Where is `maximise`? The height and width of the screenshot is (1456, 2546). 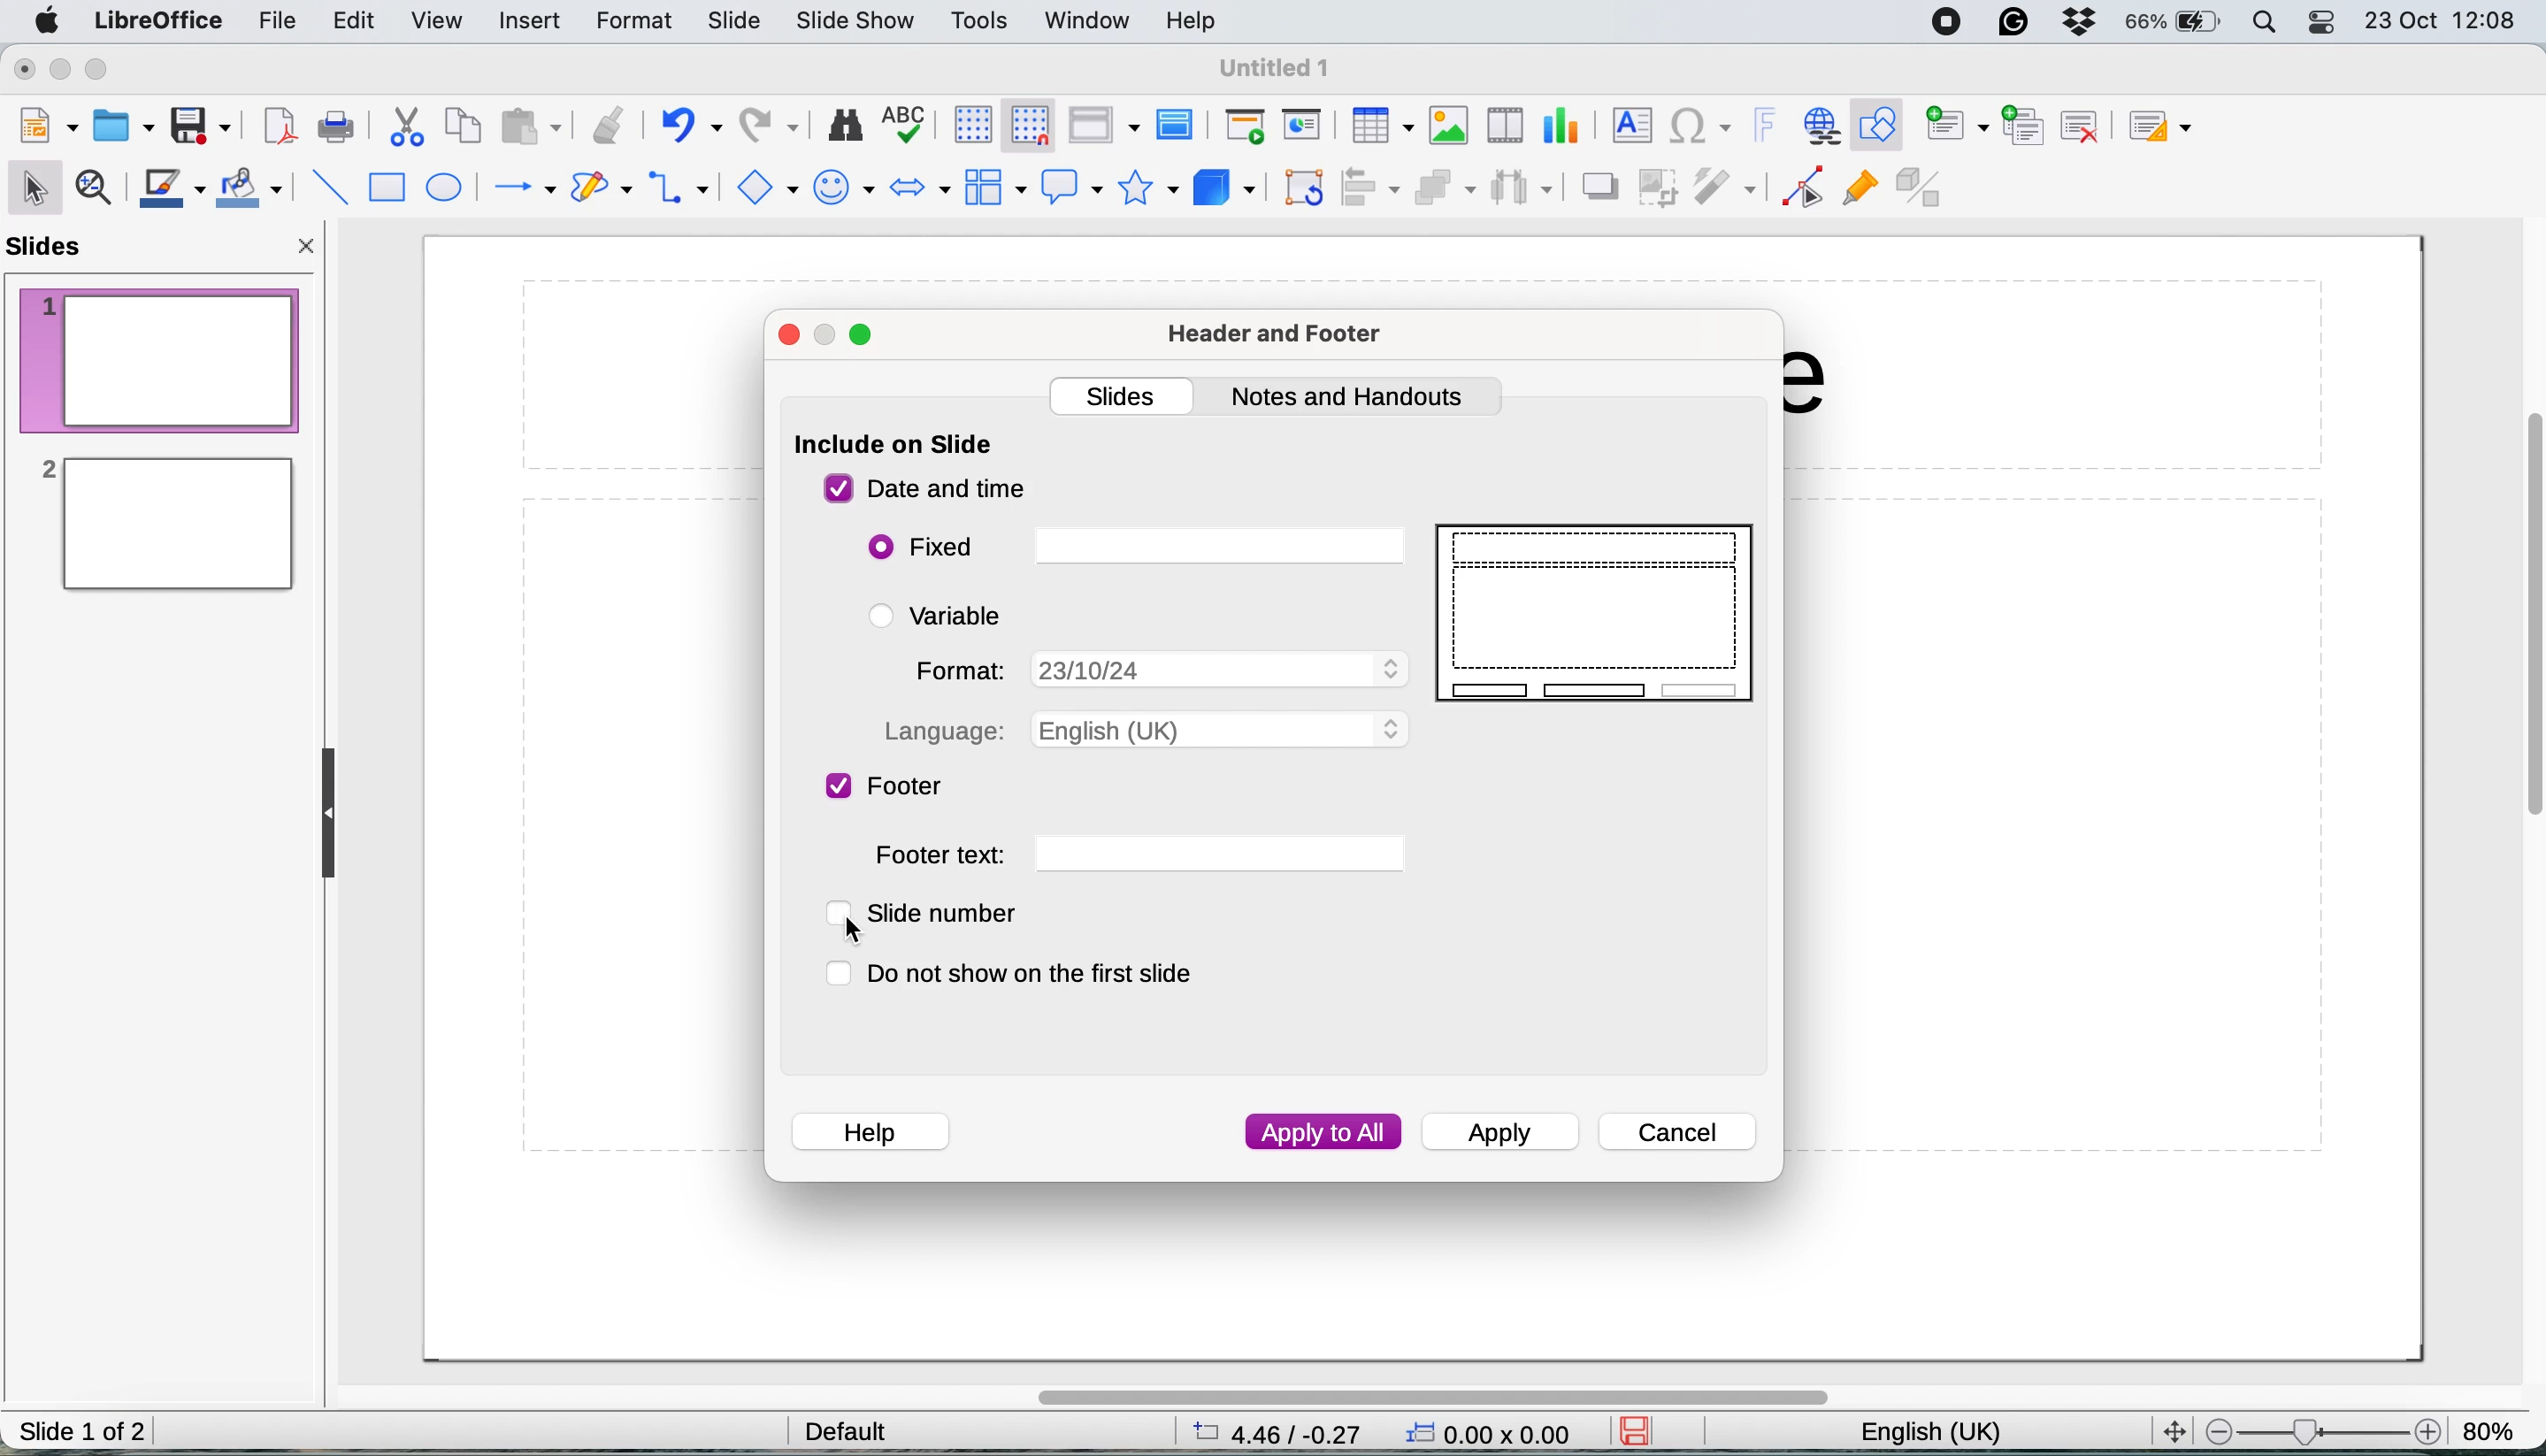 maximise is located at coordinates (106, 71).